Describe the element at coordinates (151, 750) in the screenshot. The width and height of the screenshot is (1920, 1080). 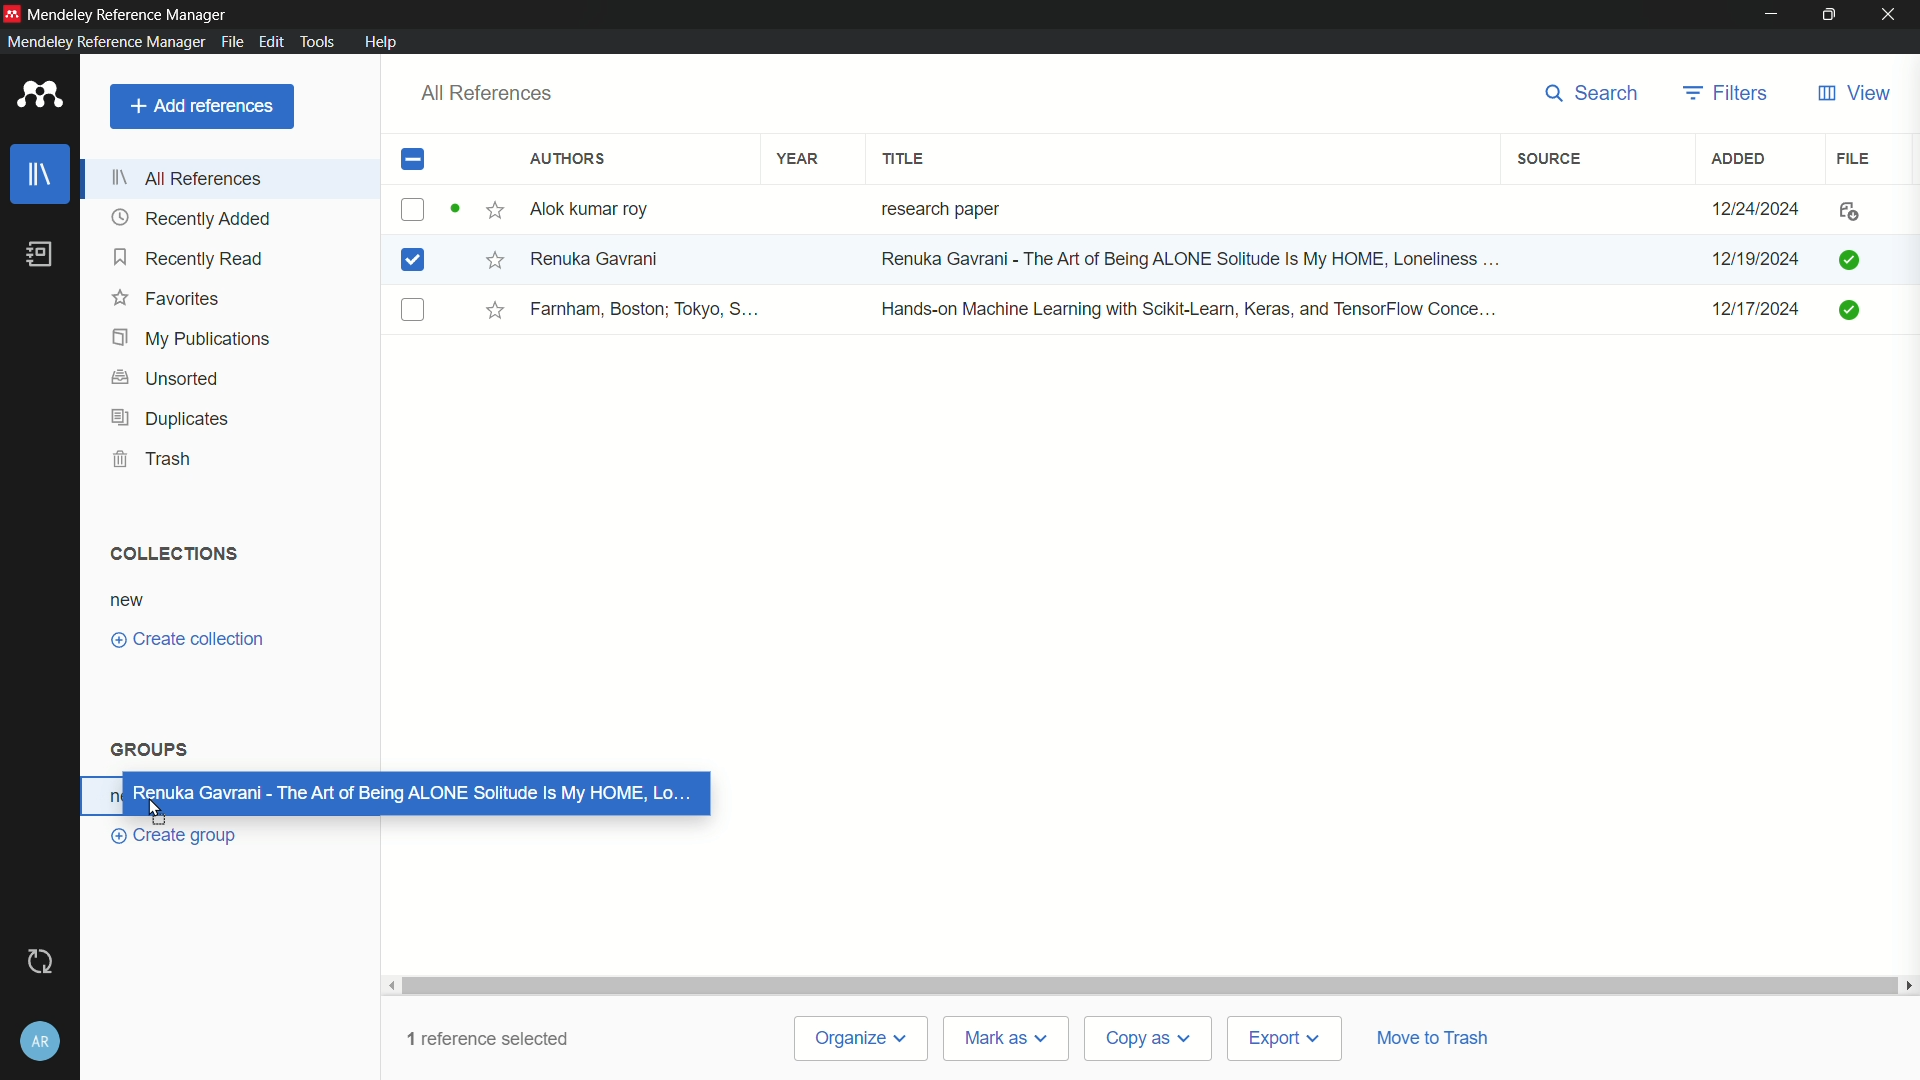
I see `groups` at that location.